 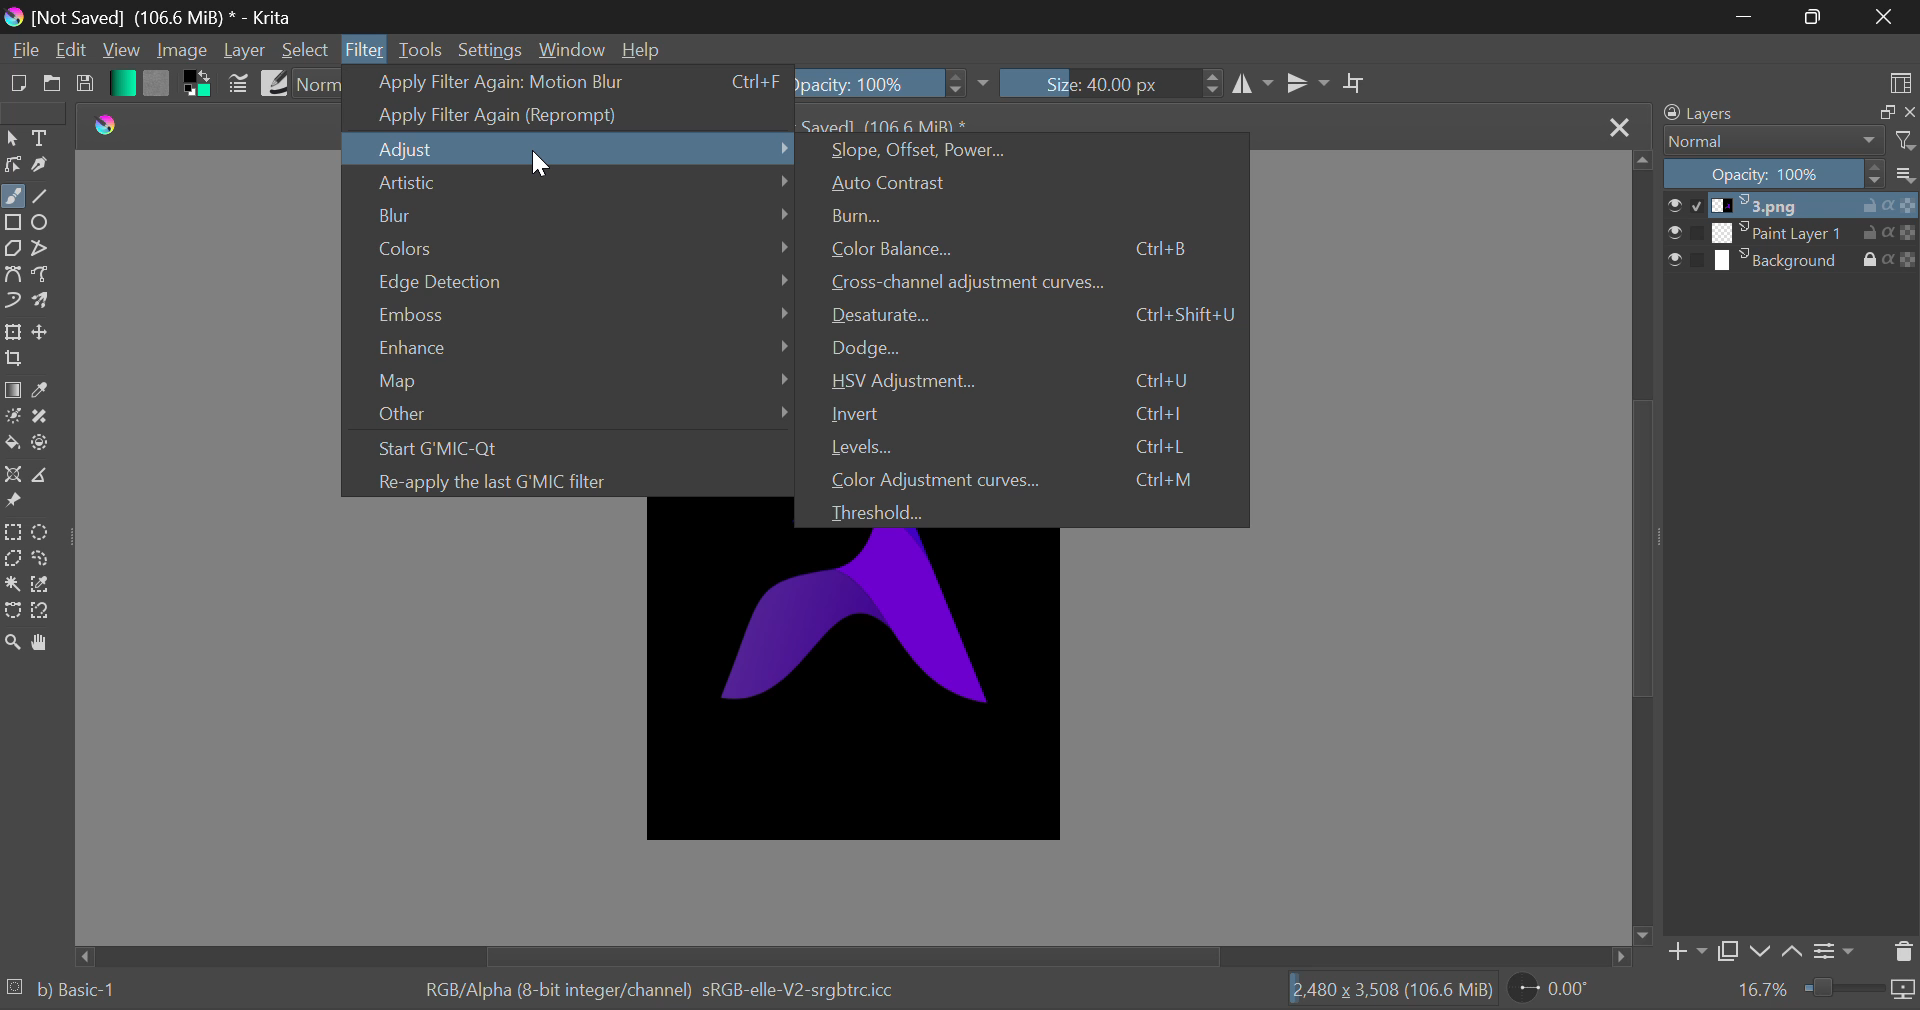 I want to click on Fill, so click(x=12, y=444).